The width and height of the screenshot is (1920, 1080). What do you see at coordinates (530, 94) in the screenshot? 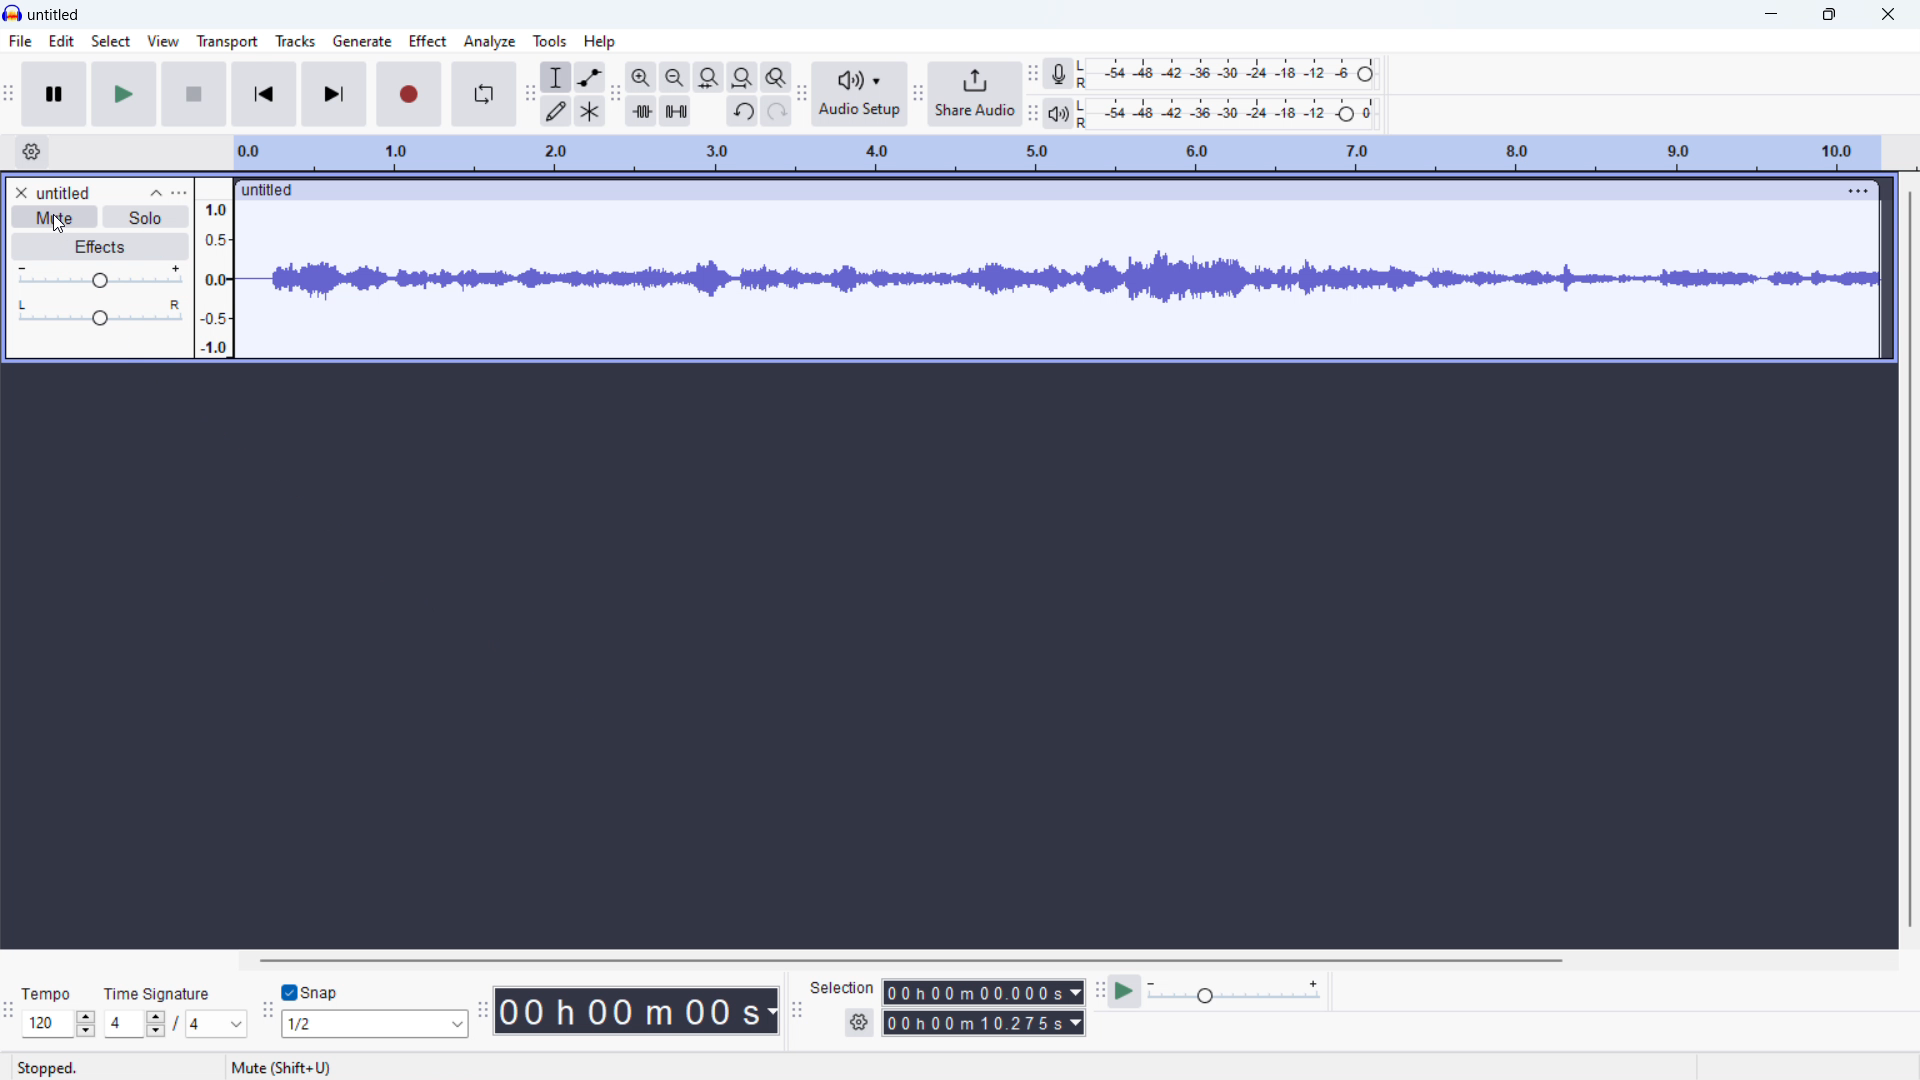
I see `tools toolbar` at bounding box center [530, 94].